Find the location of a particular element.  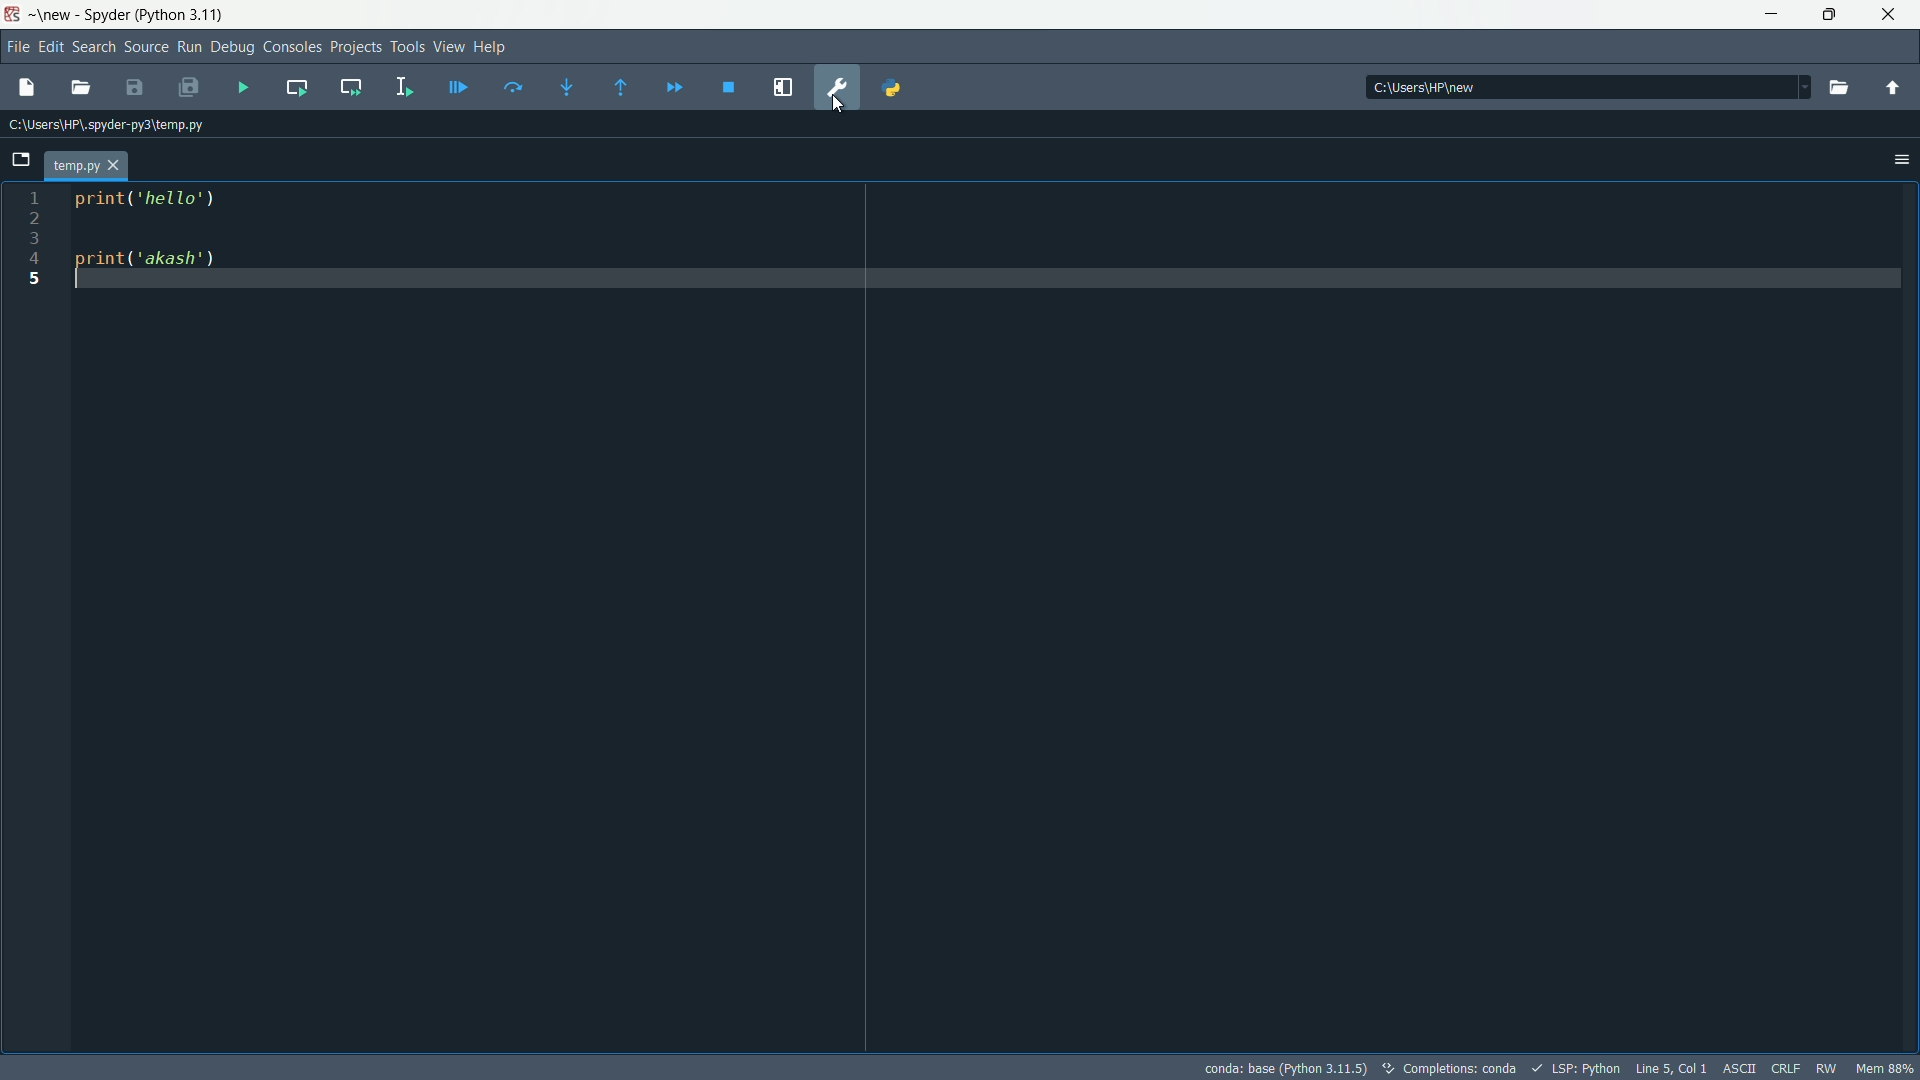

continue execution untill next function is located at coordinates (623, 86).